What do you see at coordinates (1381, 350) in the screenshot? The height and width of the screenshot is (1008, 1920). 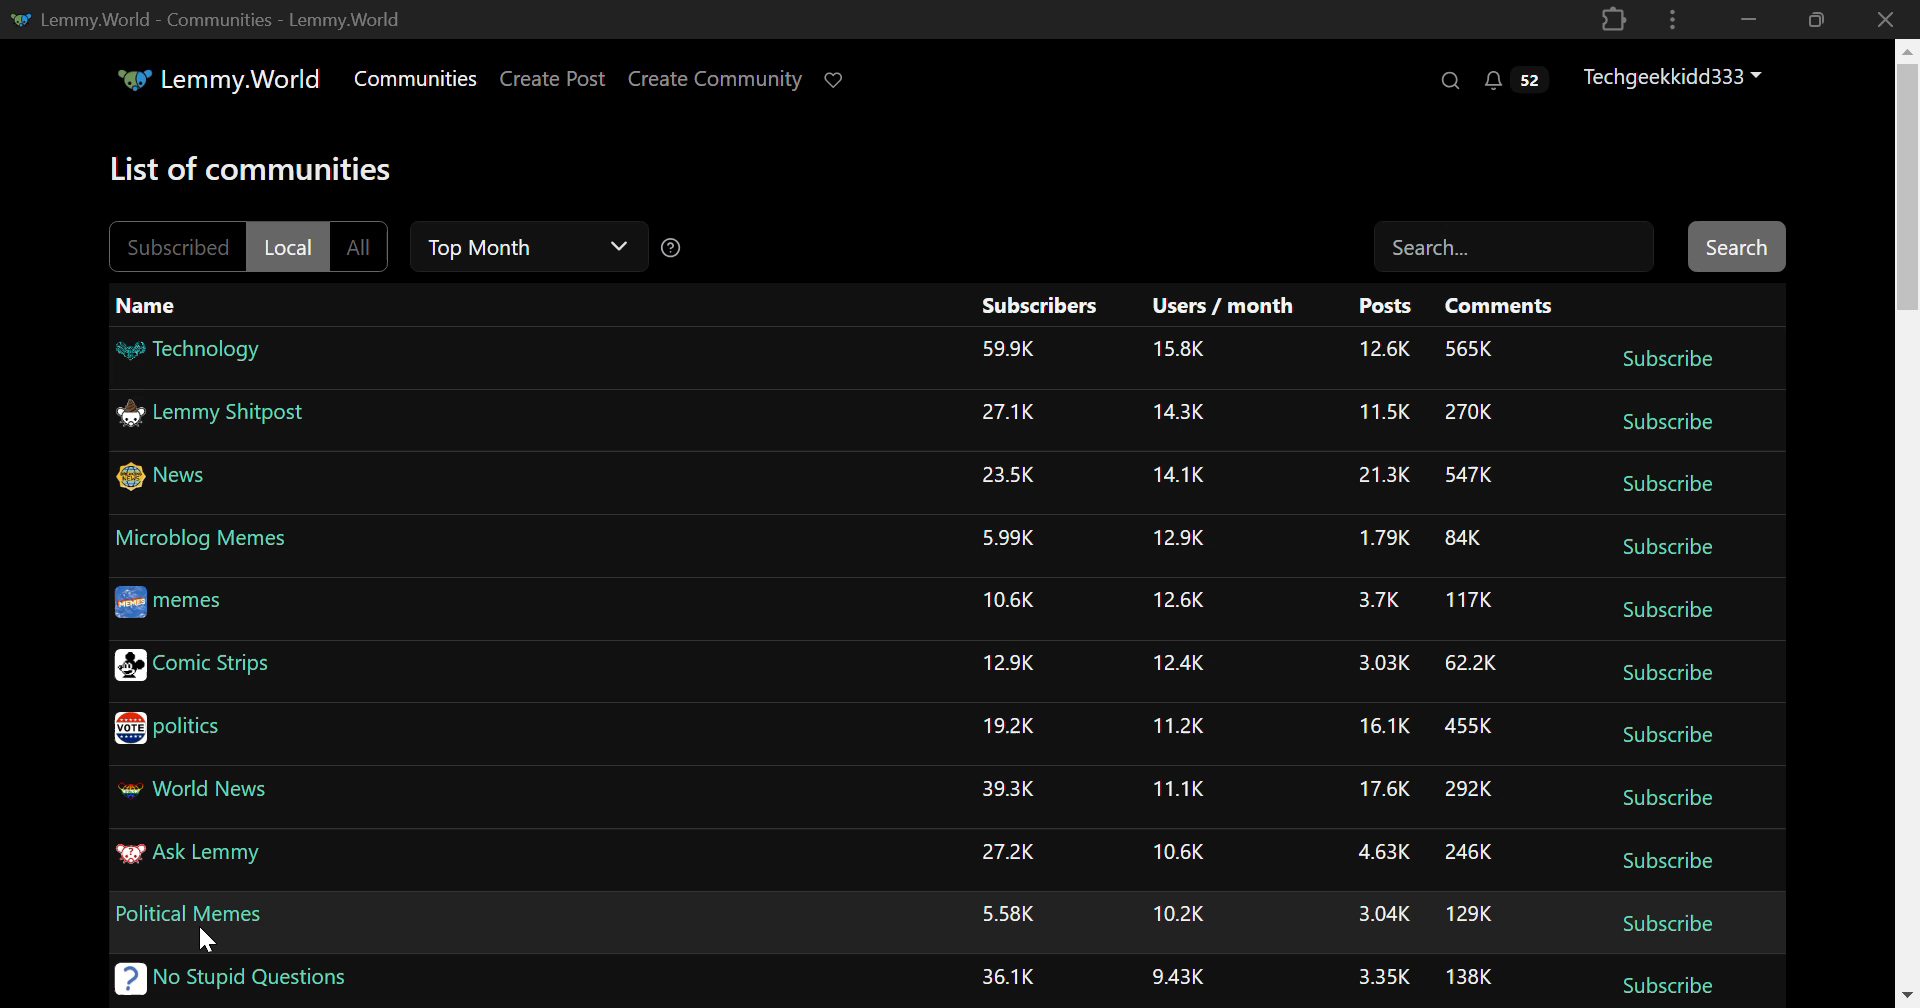 I see `Amount` at bounding box center [1381, 350].